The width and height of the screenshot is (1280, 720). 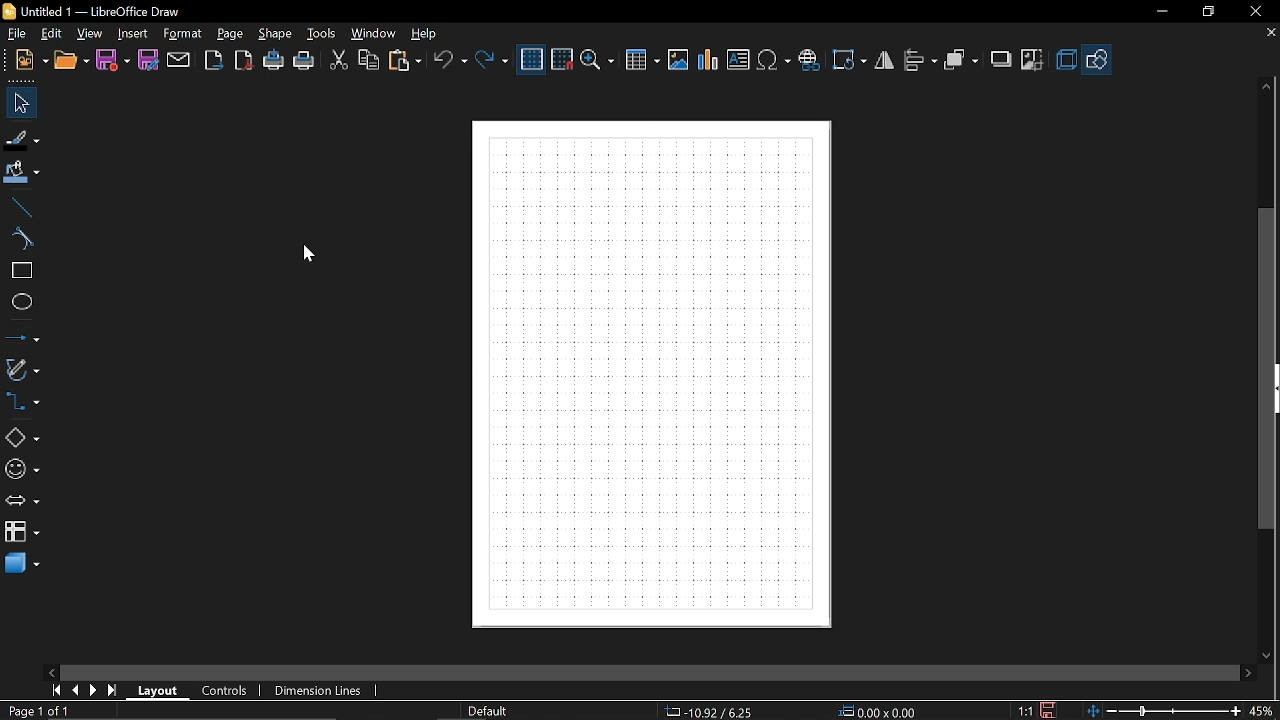 What do you see at coordinates (132, 35) in the screenshot?
I see `insert ` at bounding box center [132, 35].